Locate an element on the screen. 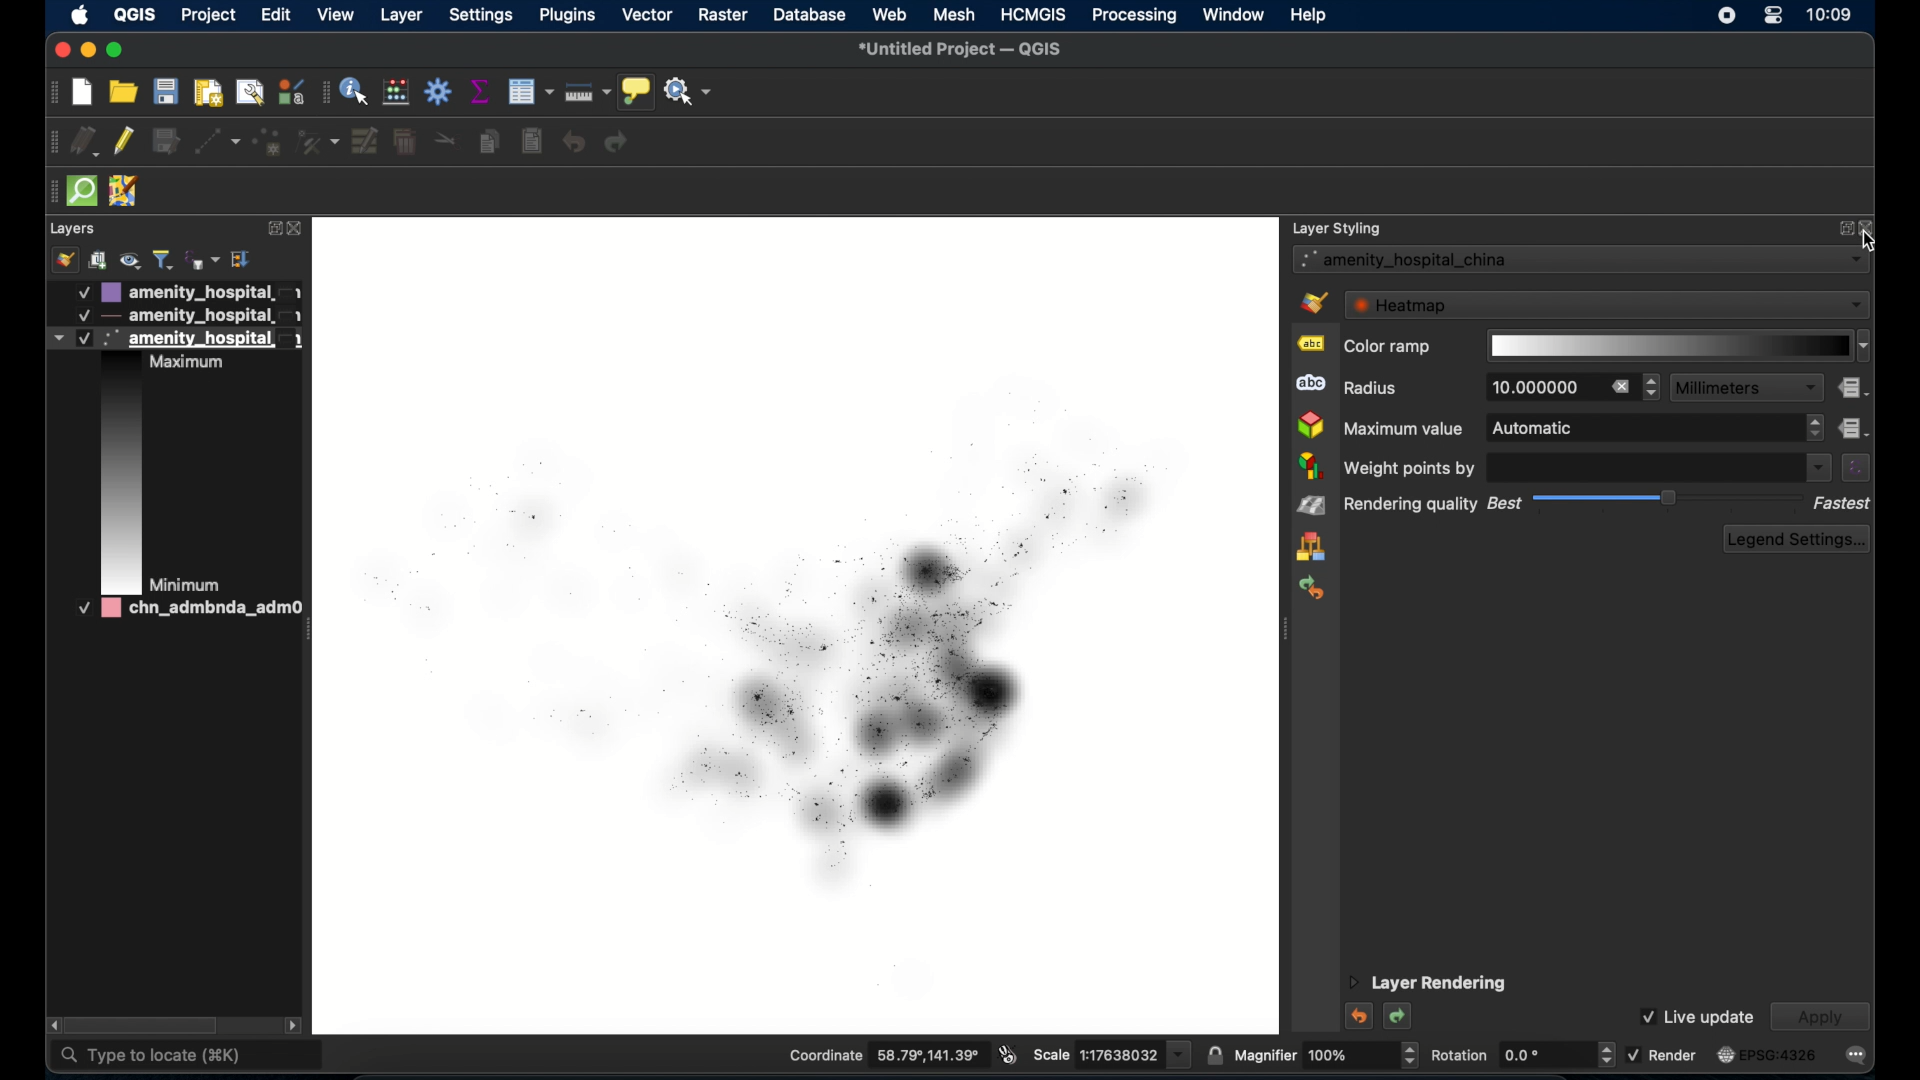 This screenshot has height=1080, width=1920. 3d view is located at coordinates (1311, 426).